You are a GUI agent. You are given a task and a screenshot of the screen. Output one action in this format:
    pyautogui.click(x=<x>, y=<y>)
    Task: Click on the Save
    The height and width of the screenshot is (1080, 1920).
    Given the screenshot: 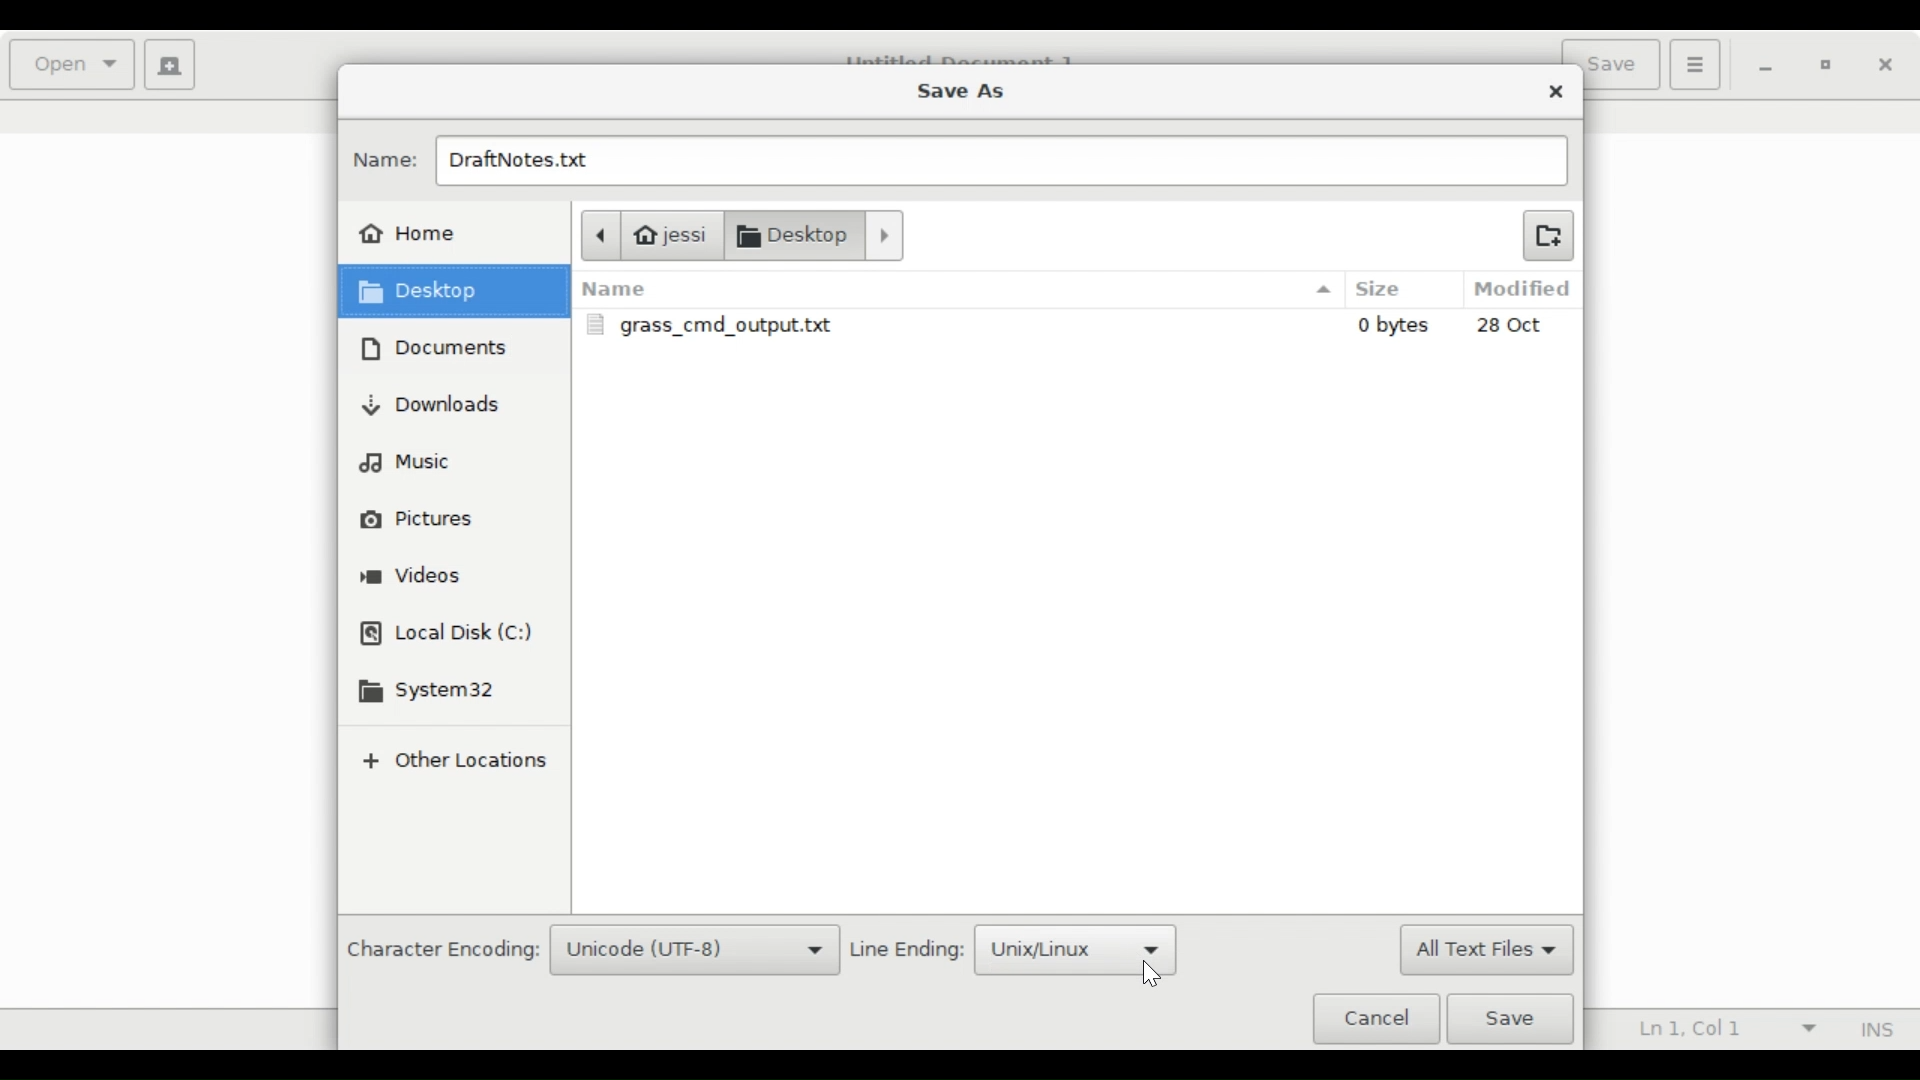 What is the action you would take?
    pyautogui.click(x=1516, y=1019)
    